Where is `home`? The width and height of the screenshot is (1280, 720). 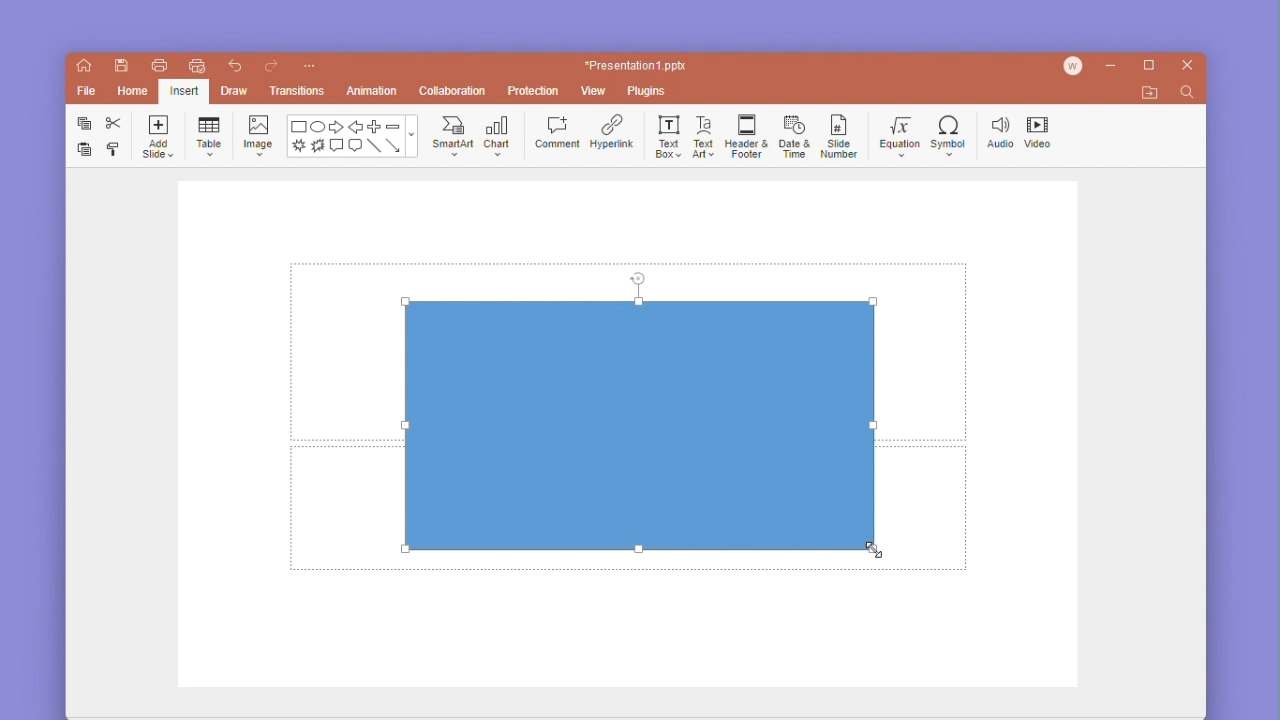
home is located at coordinates (84, 68).